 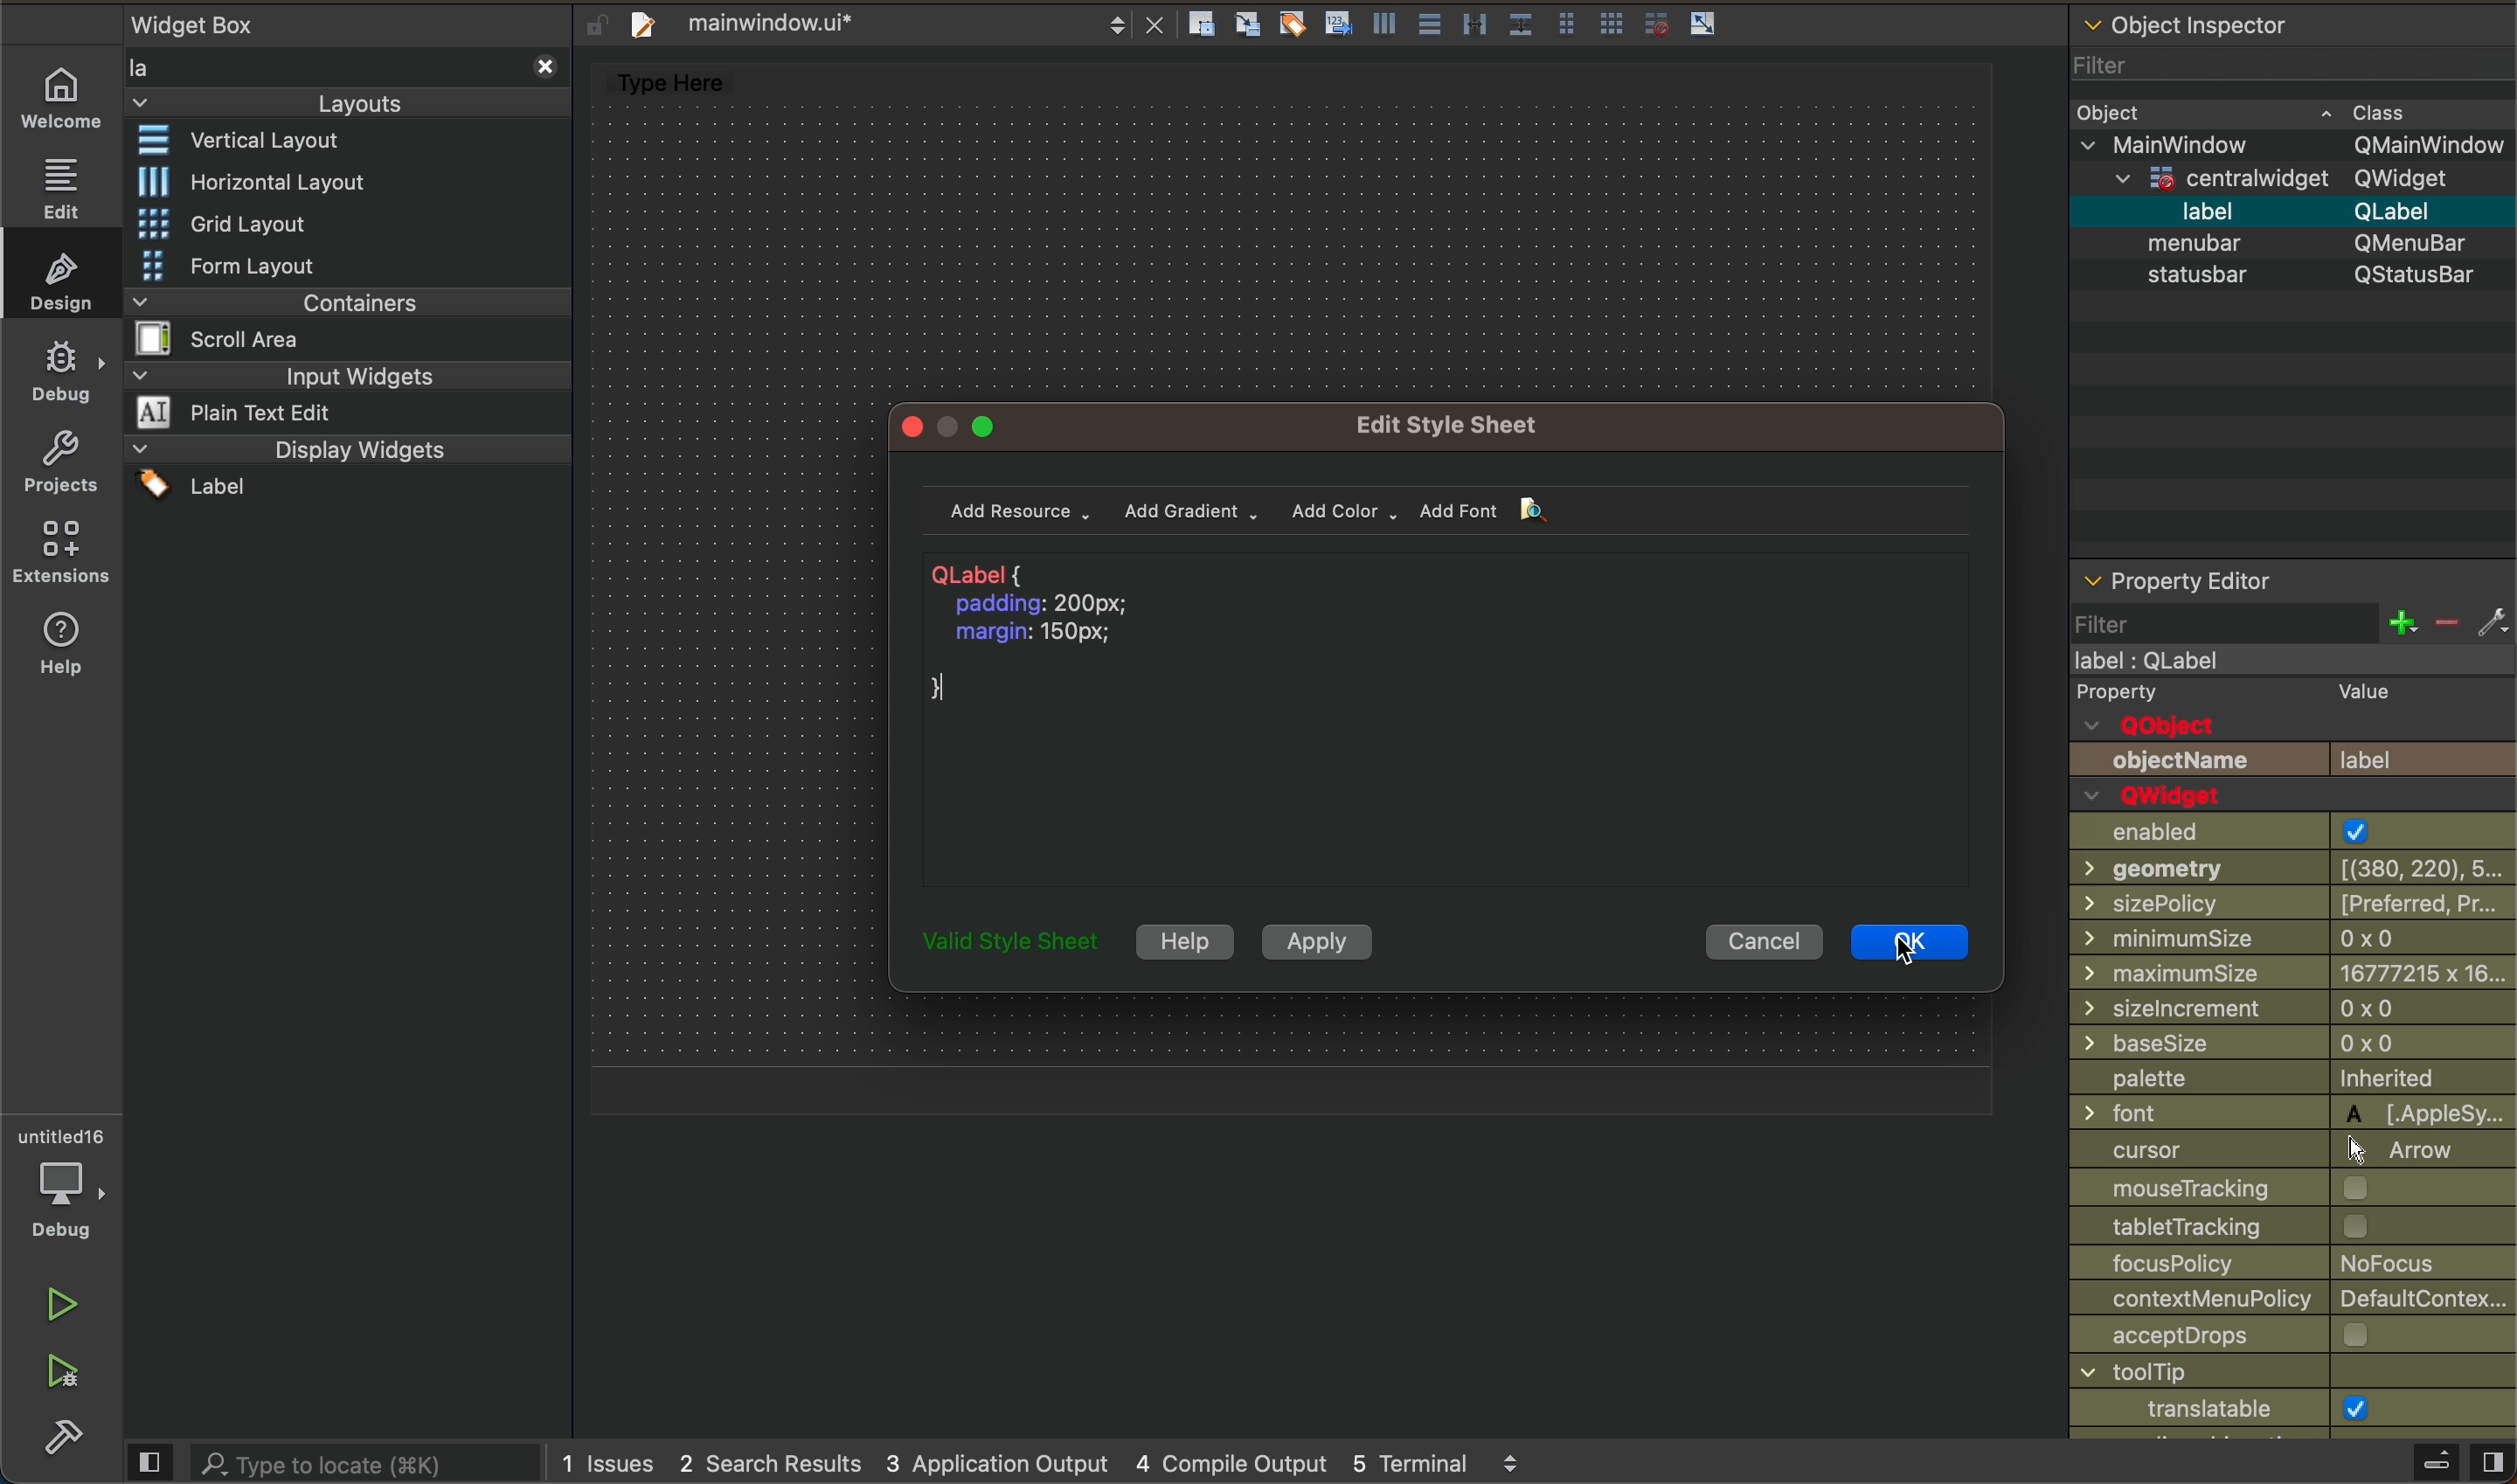 What do you see at coordinates (2303, 241) in the screenshot?
I see `menbar` at bounding box center [2303, 241].